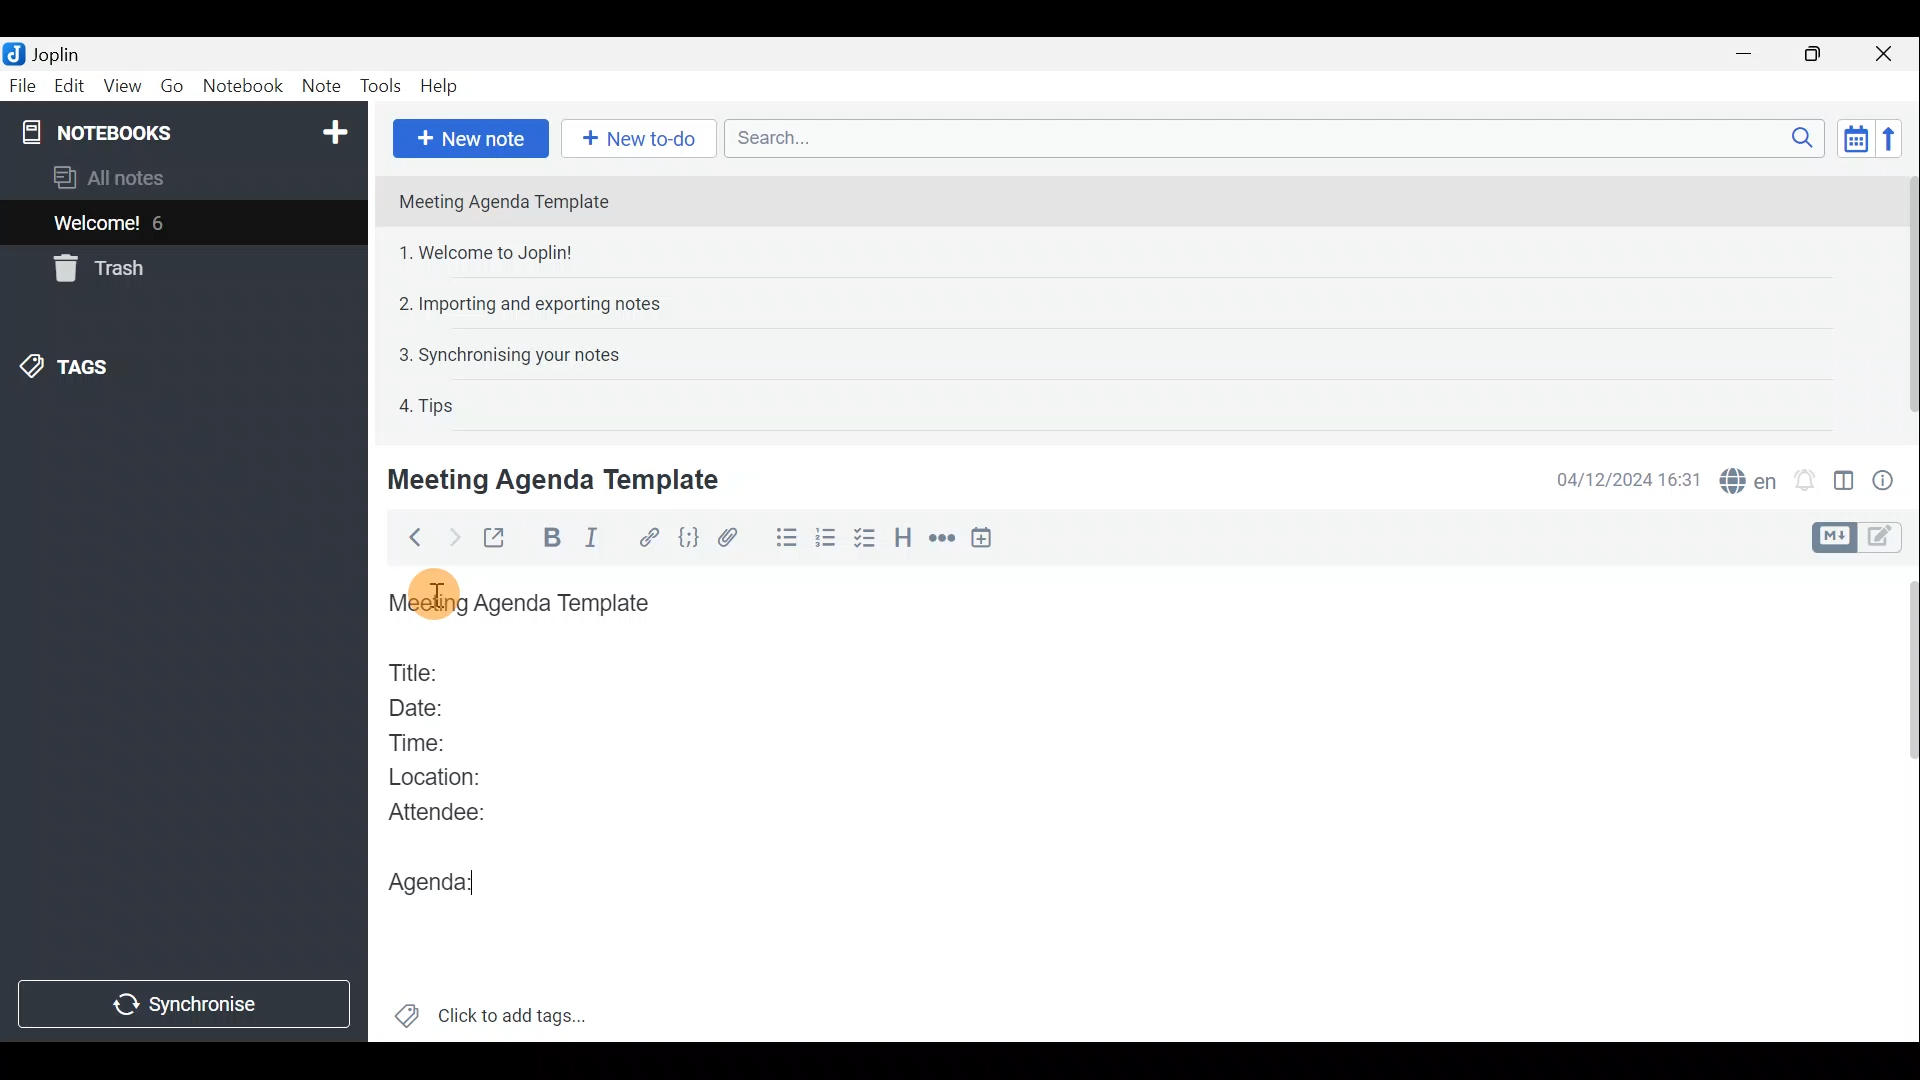 Image resolution: width=1920 pixels, height=1080 pixels. I want to click on Attendee:, so click(452, 811).